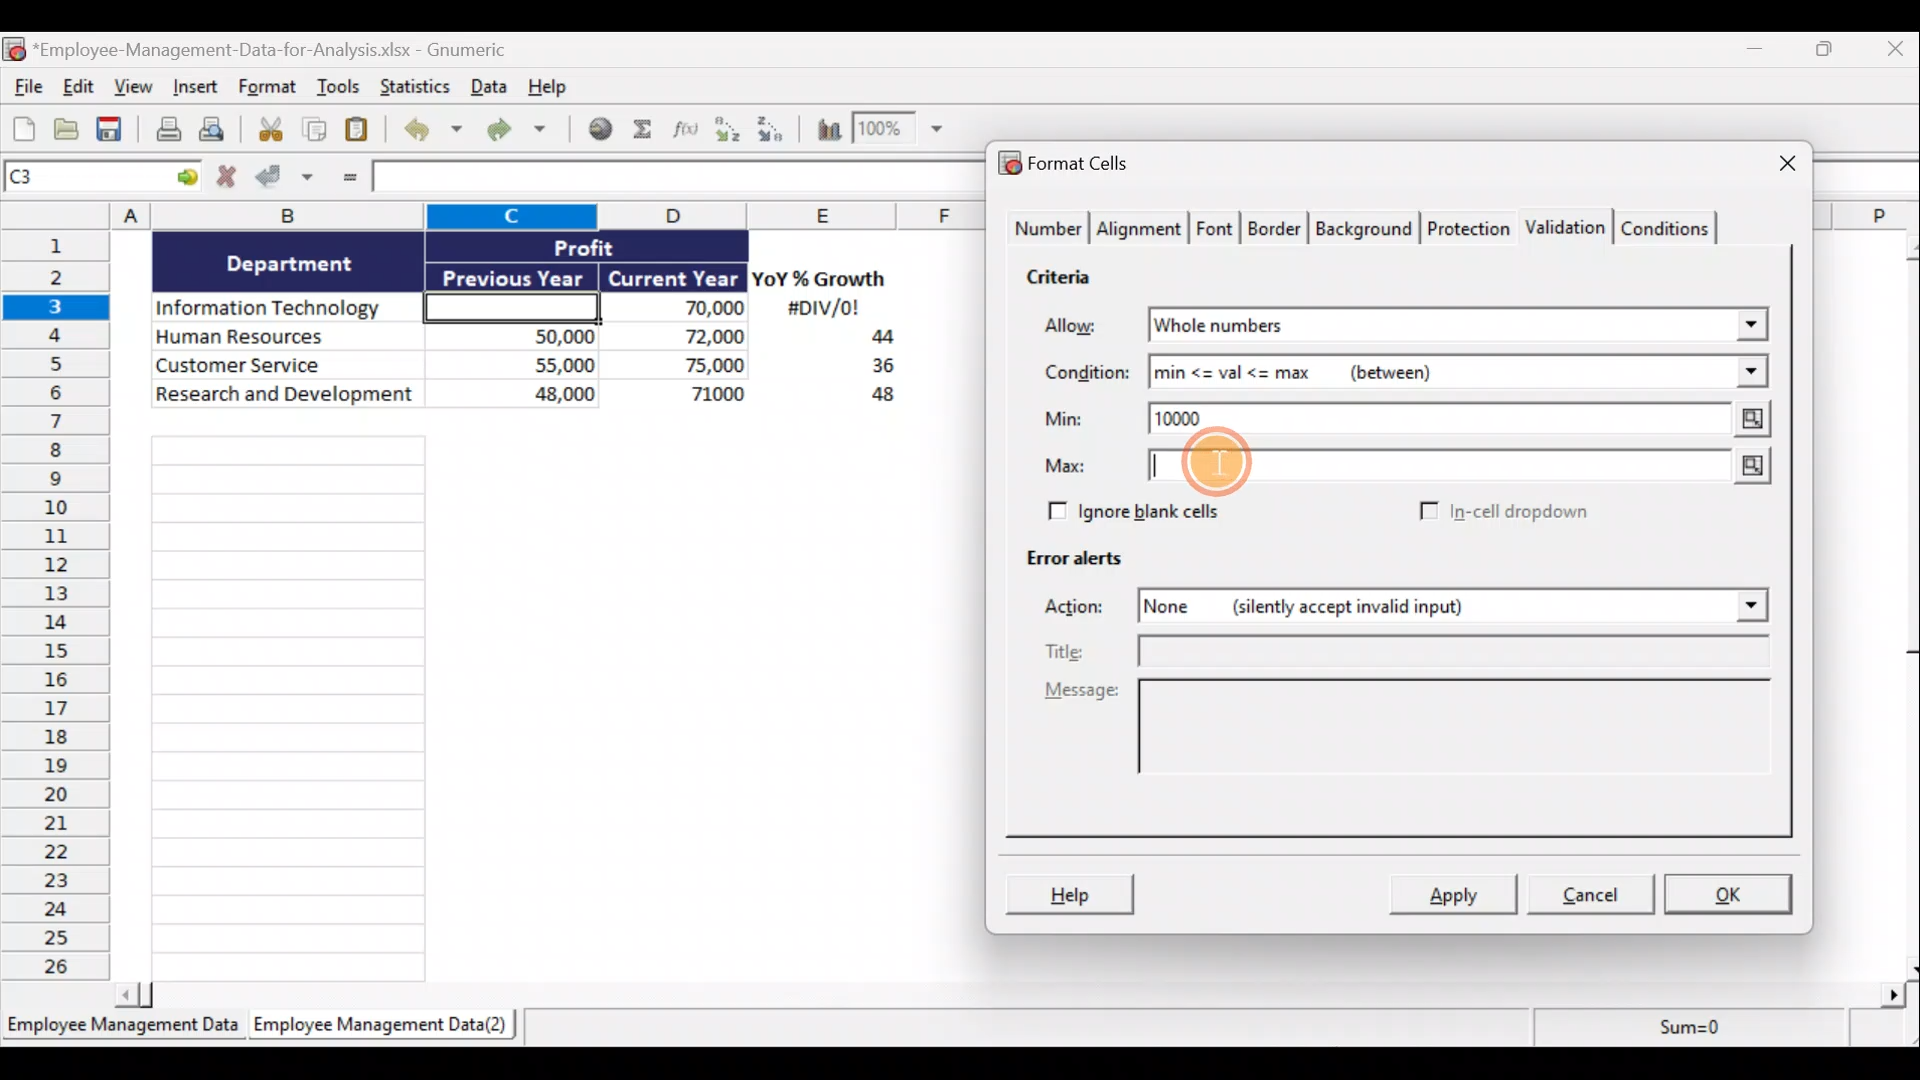  What do you see at coordinates (1085, 609) in the screenshot?
I see `Actions` at bounding box center [1085, 609].